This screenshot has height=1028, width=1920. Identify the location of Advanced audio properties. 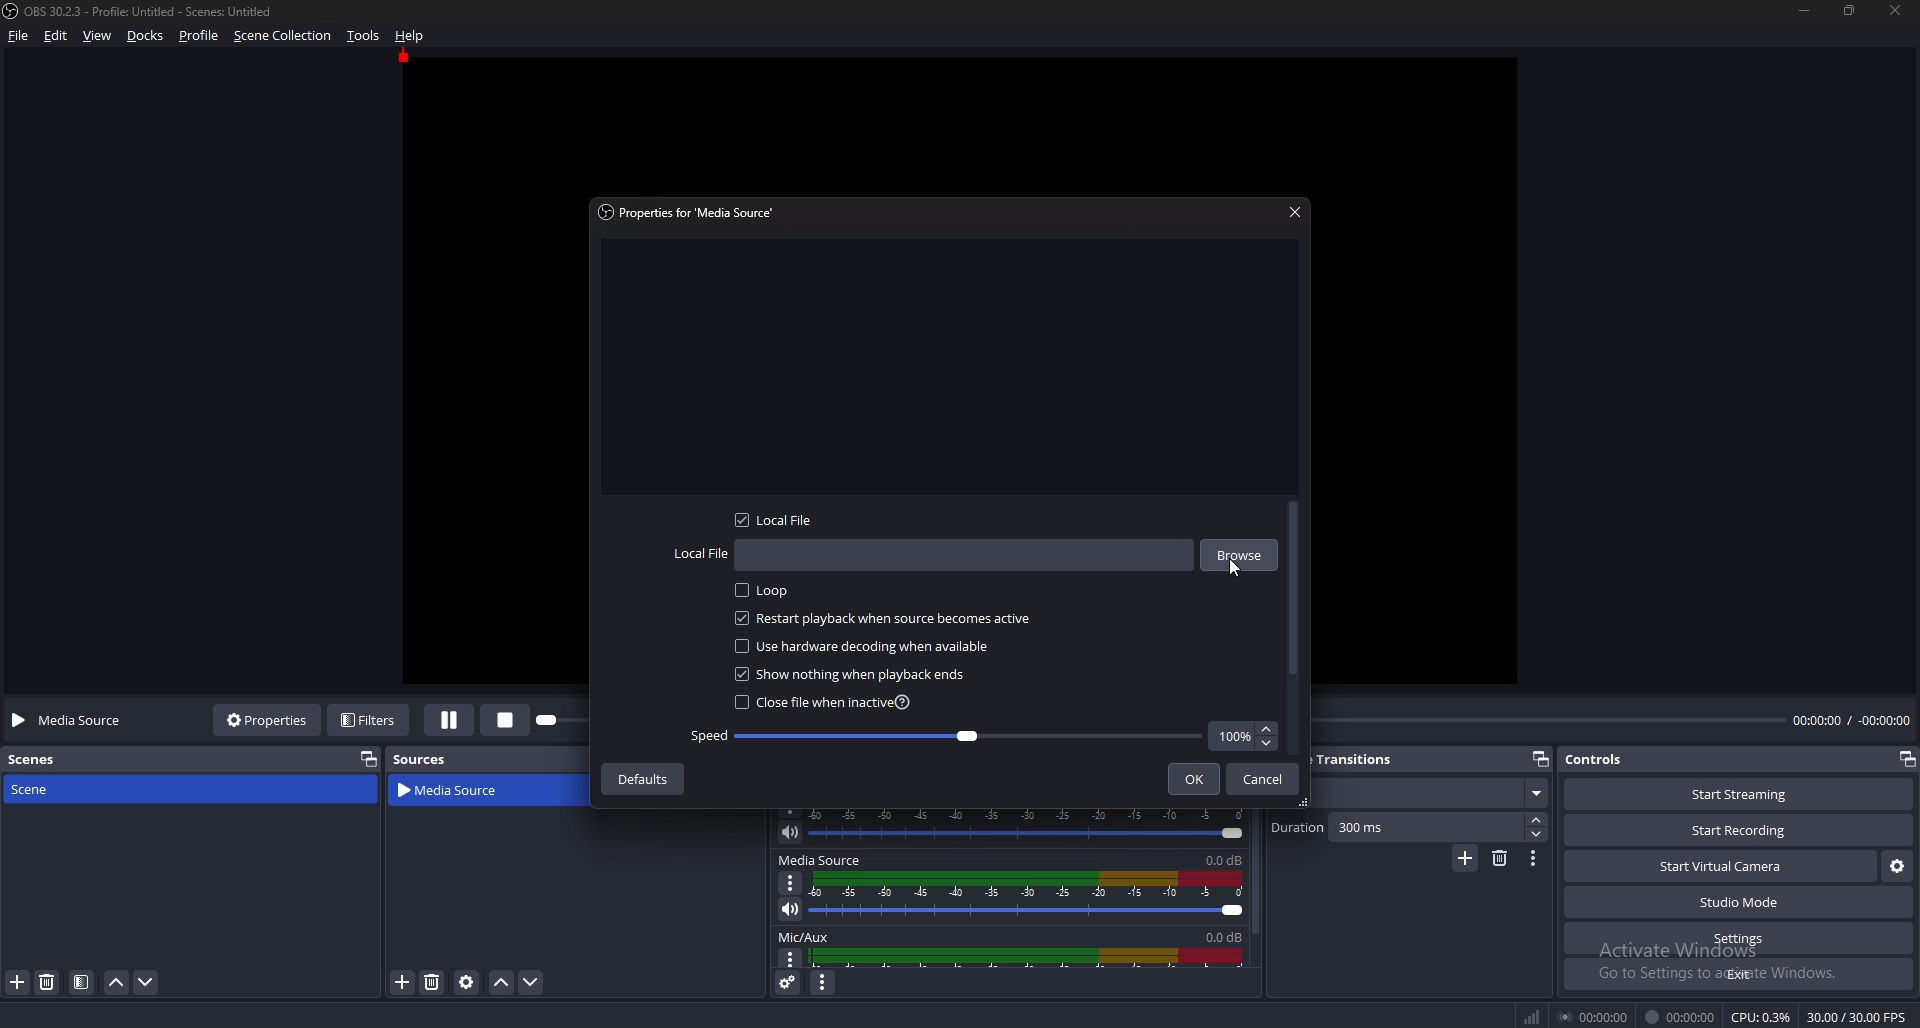
(790, 982).